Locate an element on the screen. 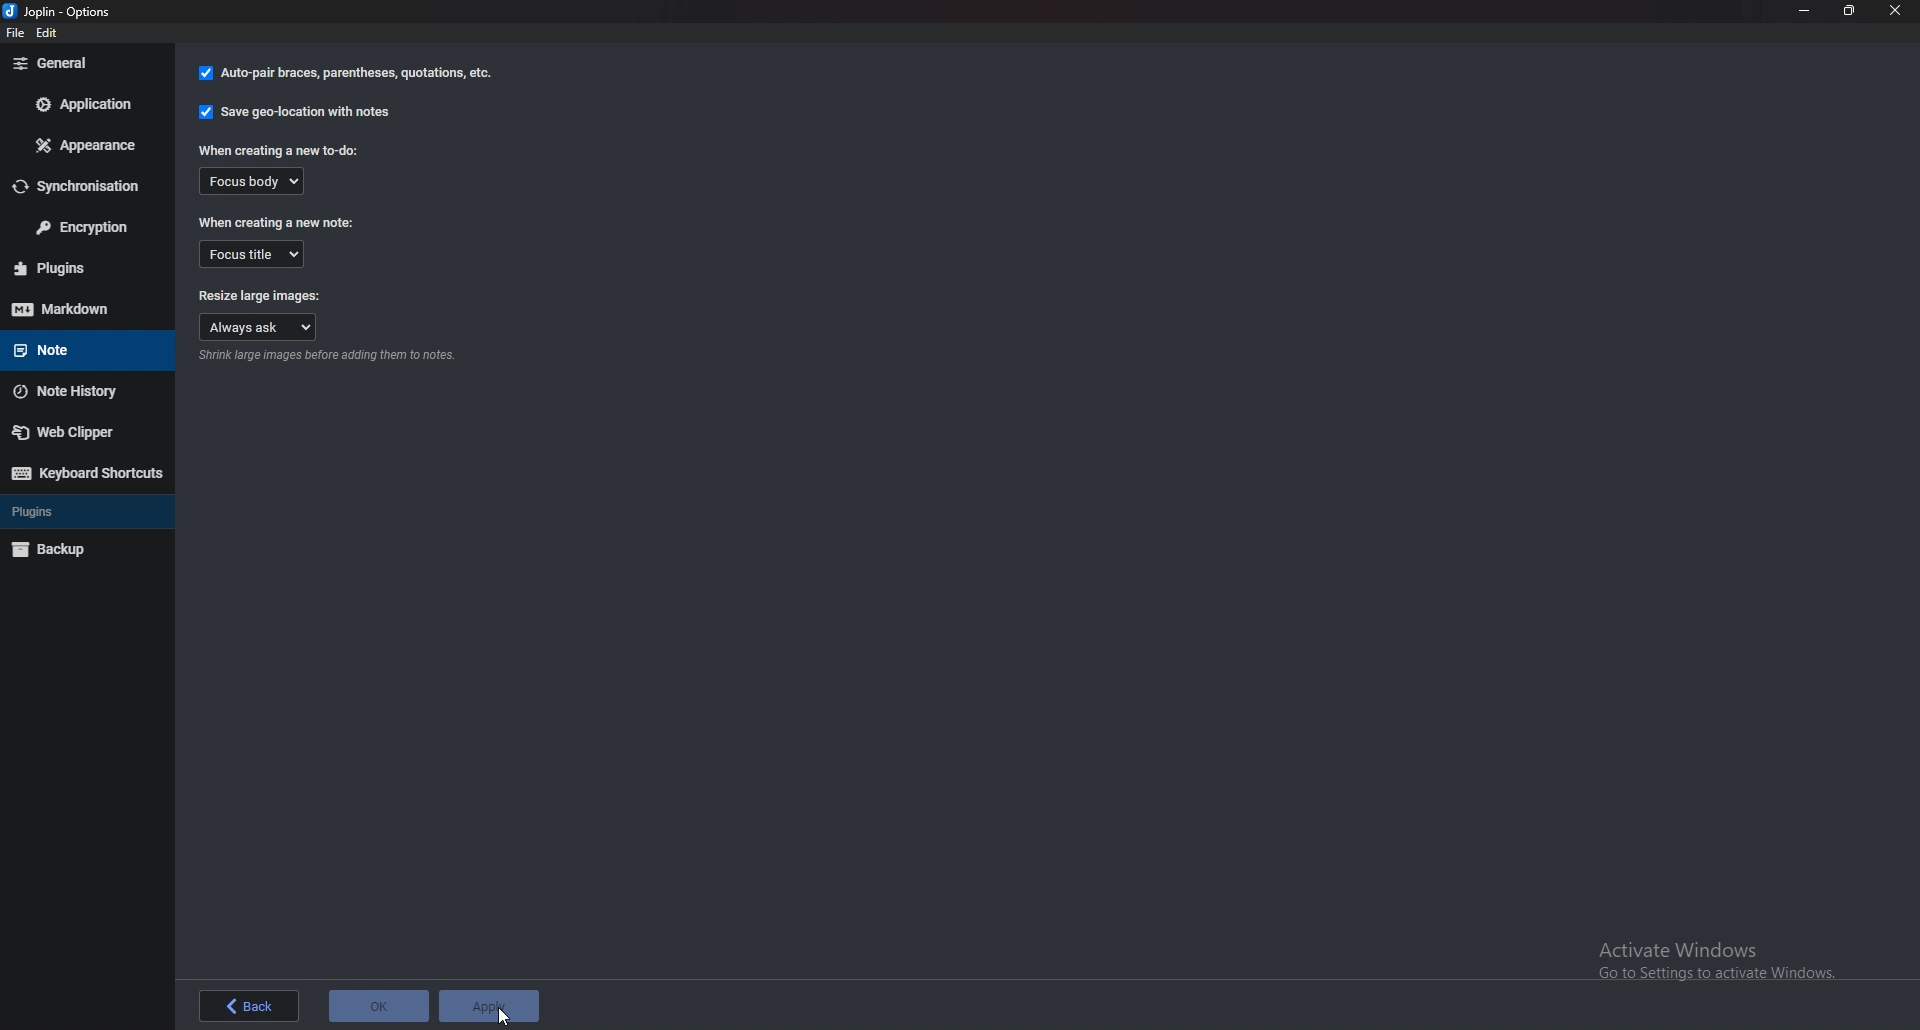 This screenshot has width=1920, height=1030. Close is located at coordinates (1894, 10).